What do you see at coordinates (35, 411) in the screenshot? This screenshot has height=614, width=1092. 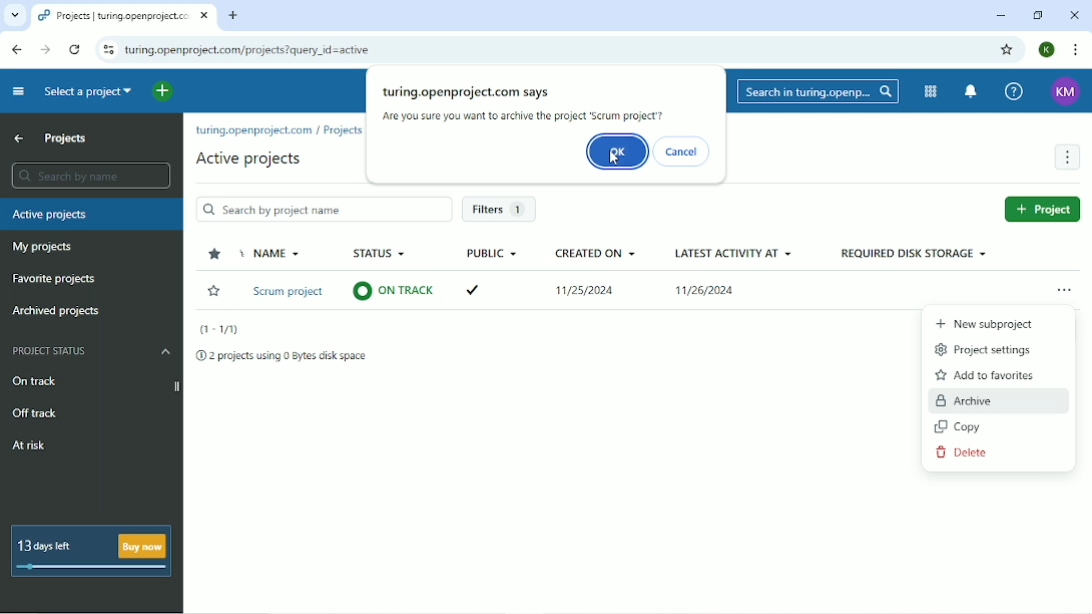 I see `Off track` at bounding box center [35, 411].